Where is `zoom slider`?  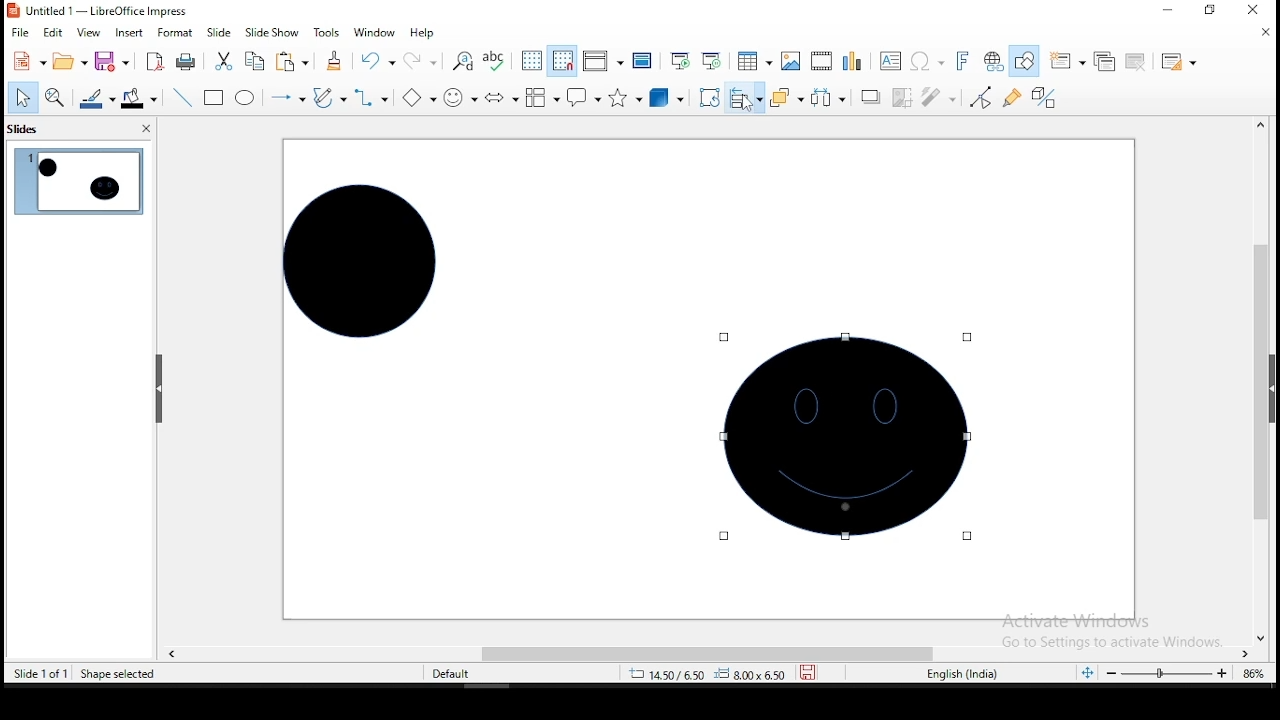
zoom slider is located at coordinates (1161, 675).